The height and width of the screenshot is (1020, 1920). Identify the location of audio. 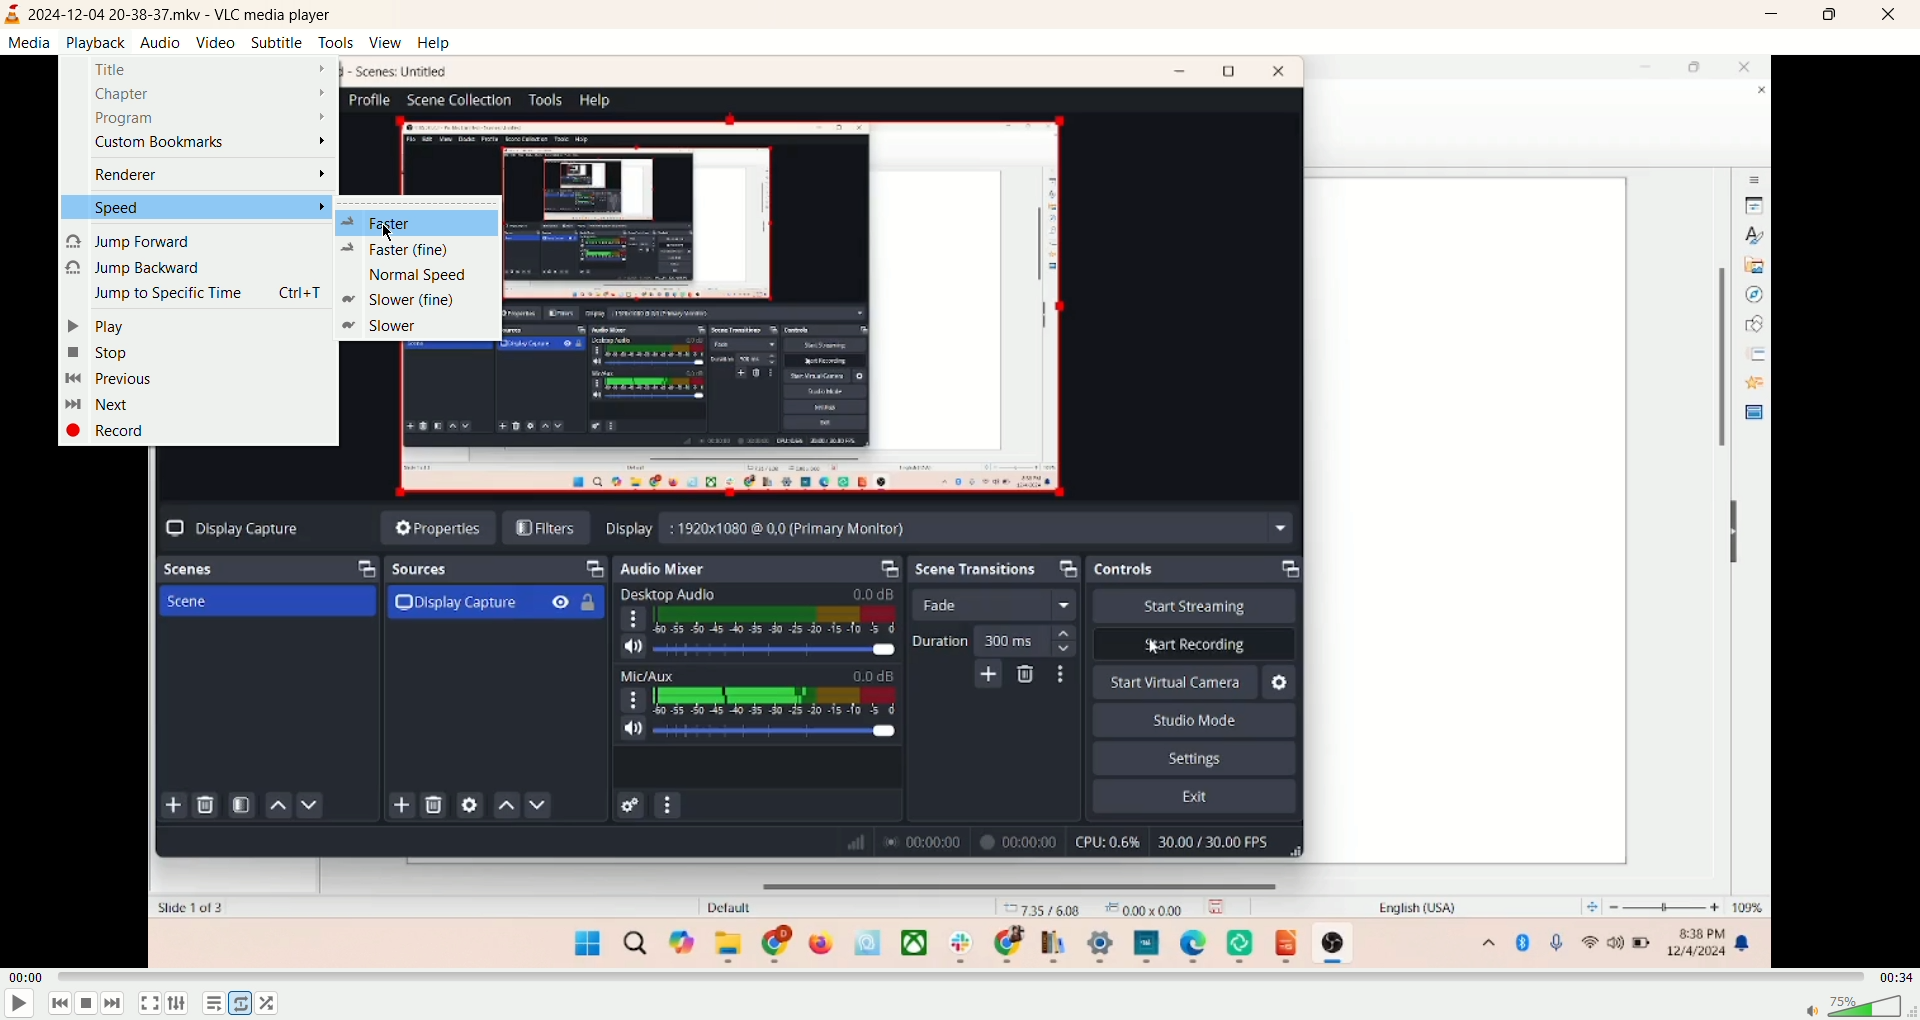
(160, 41).